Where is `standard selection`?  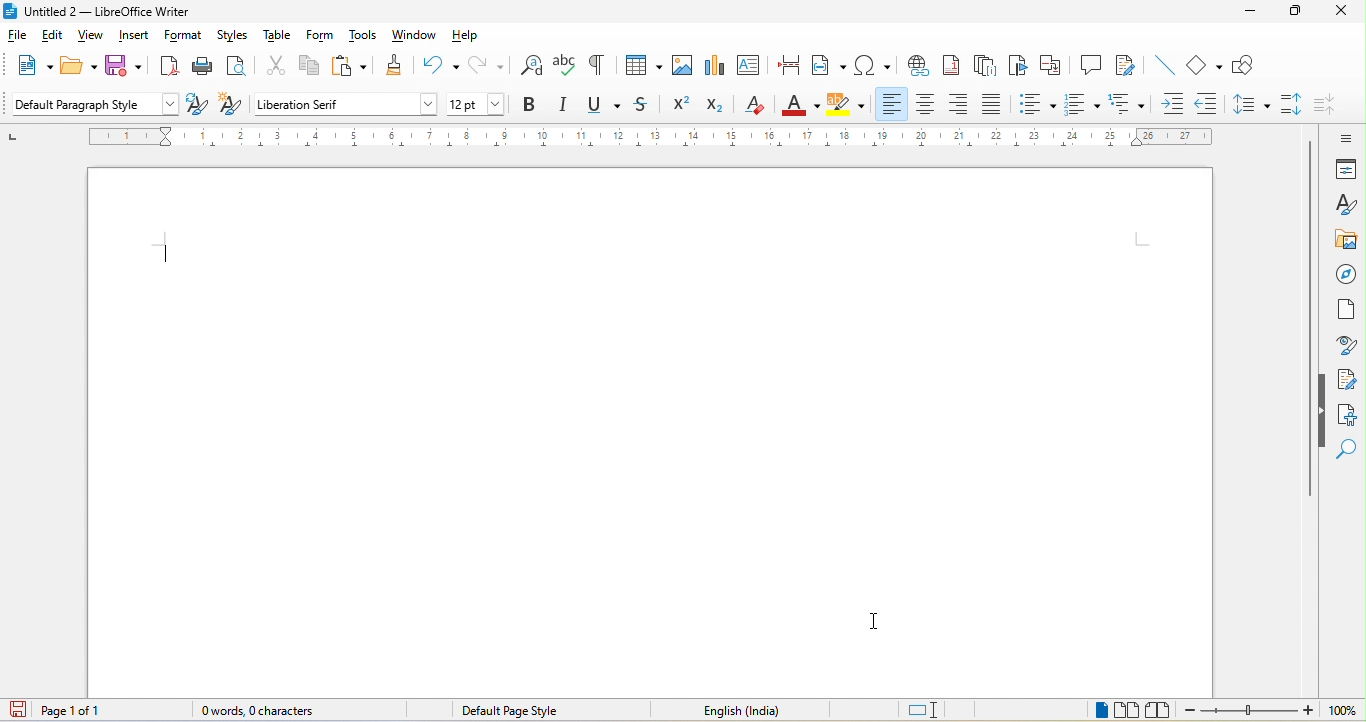
standard selection is located at coordinates (930, 709).